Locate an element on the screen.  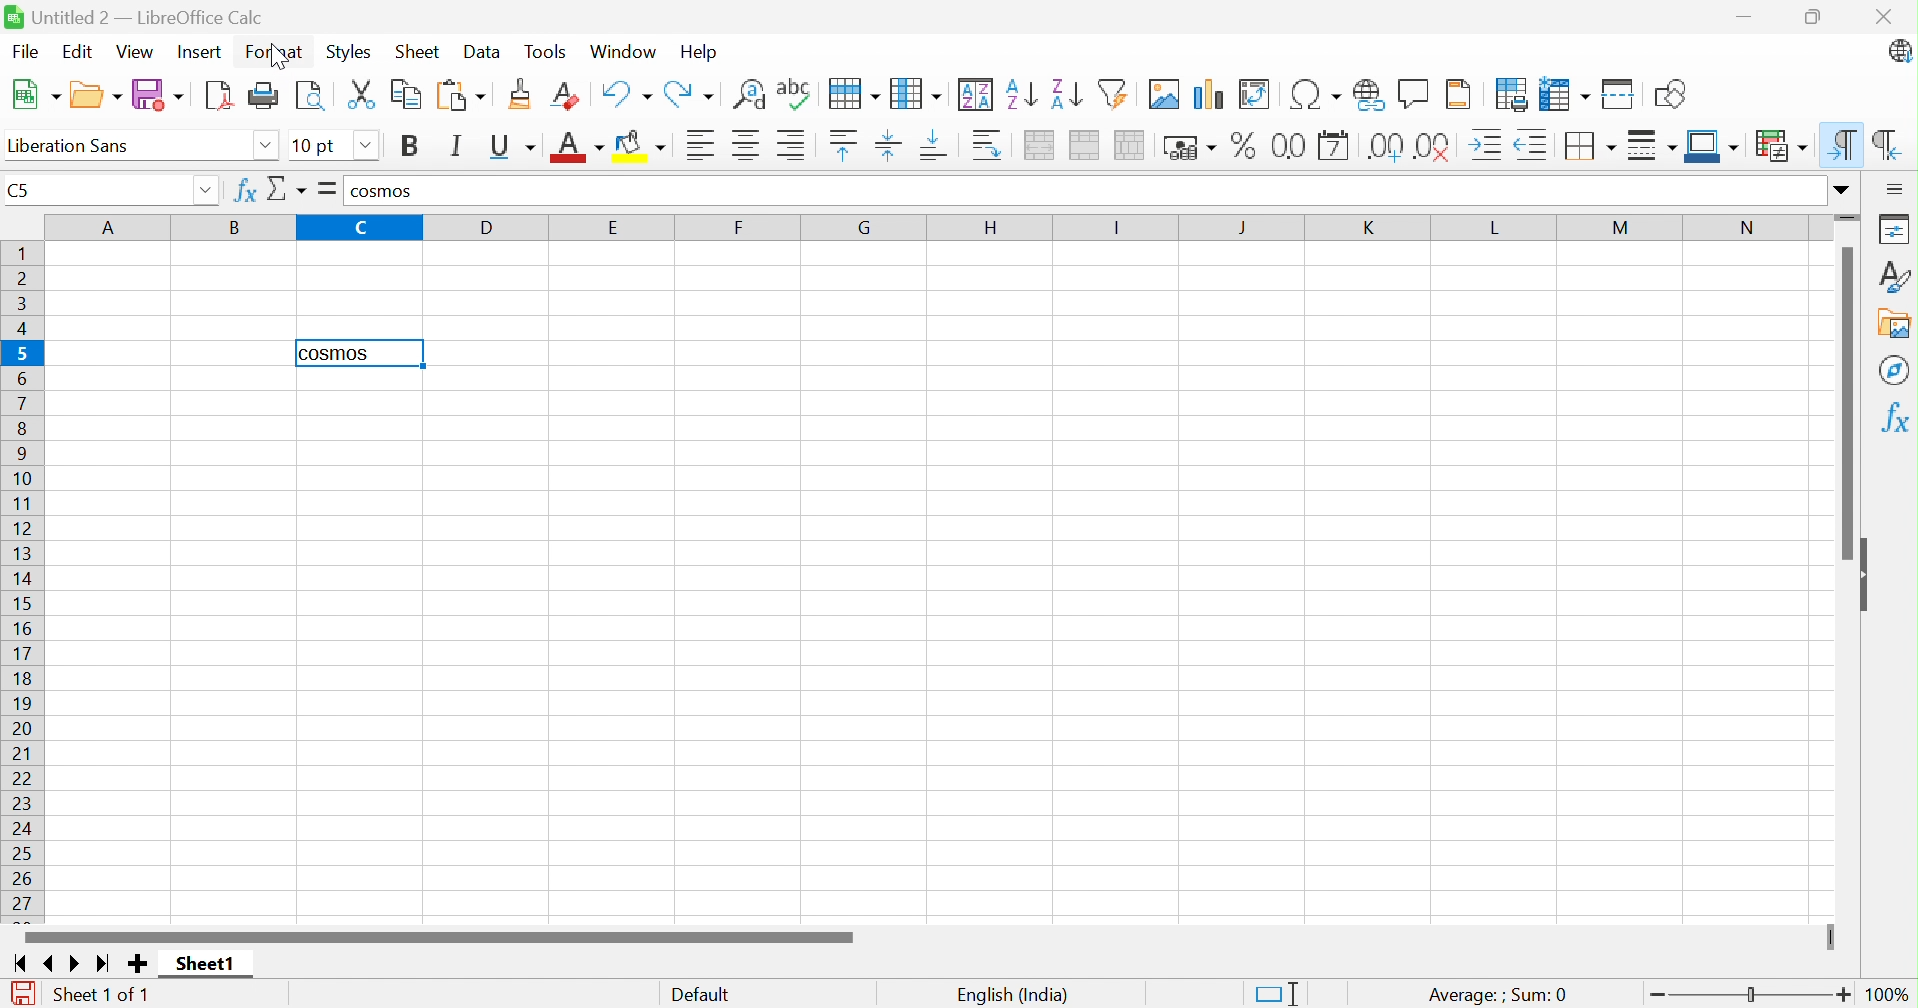
Sort is located at coordinates (977, 94).